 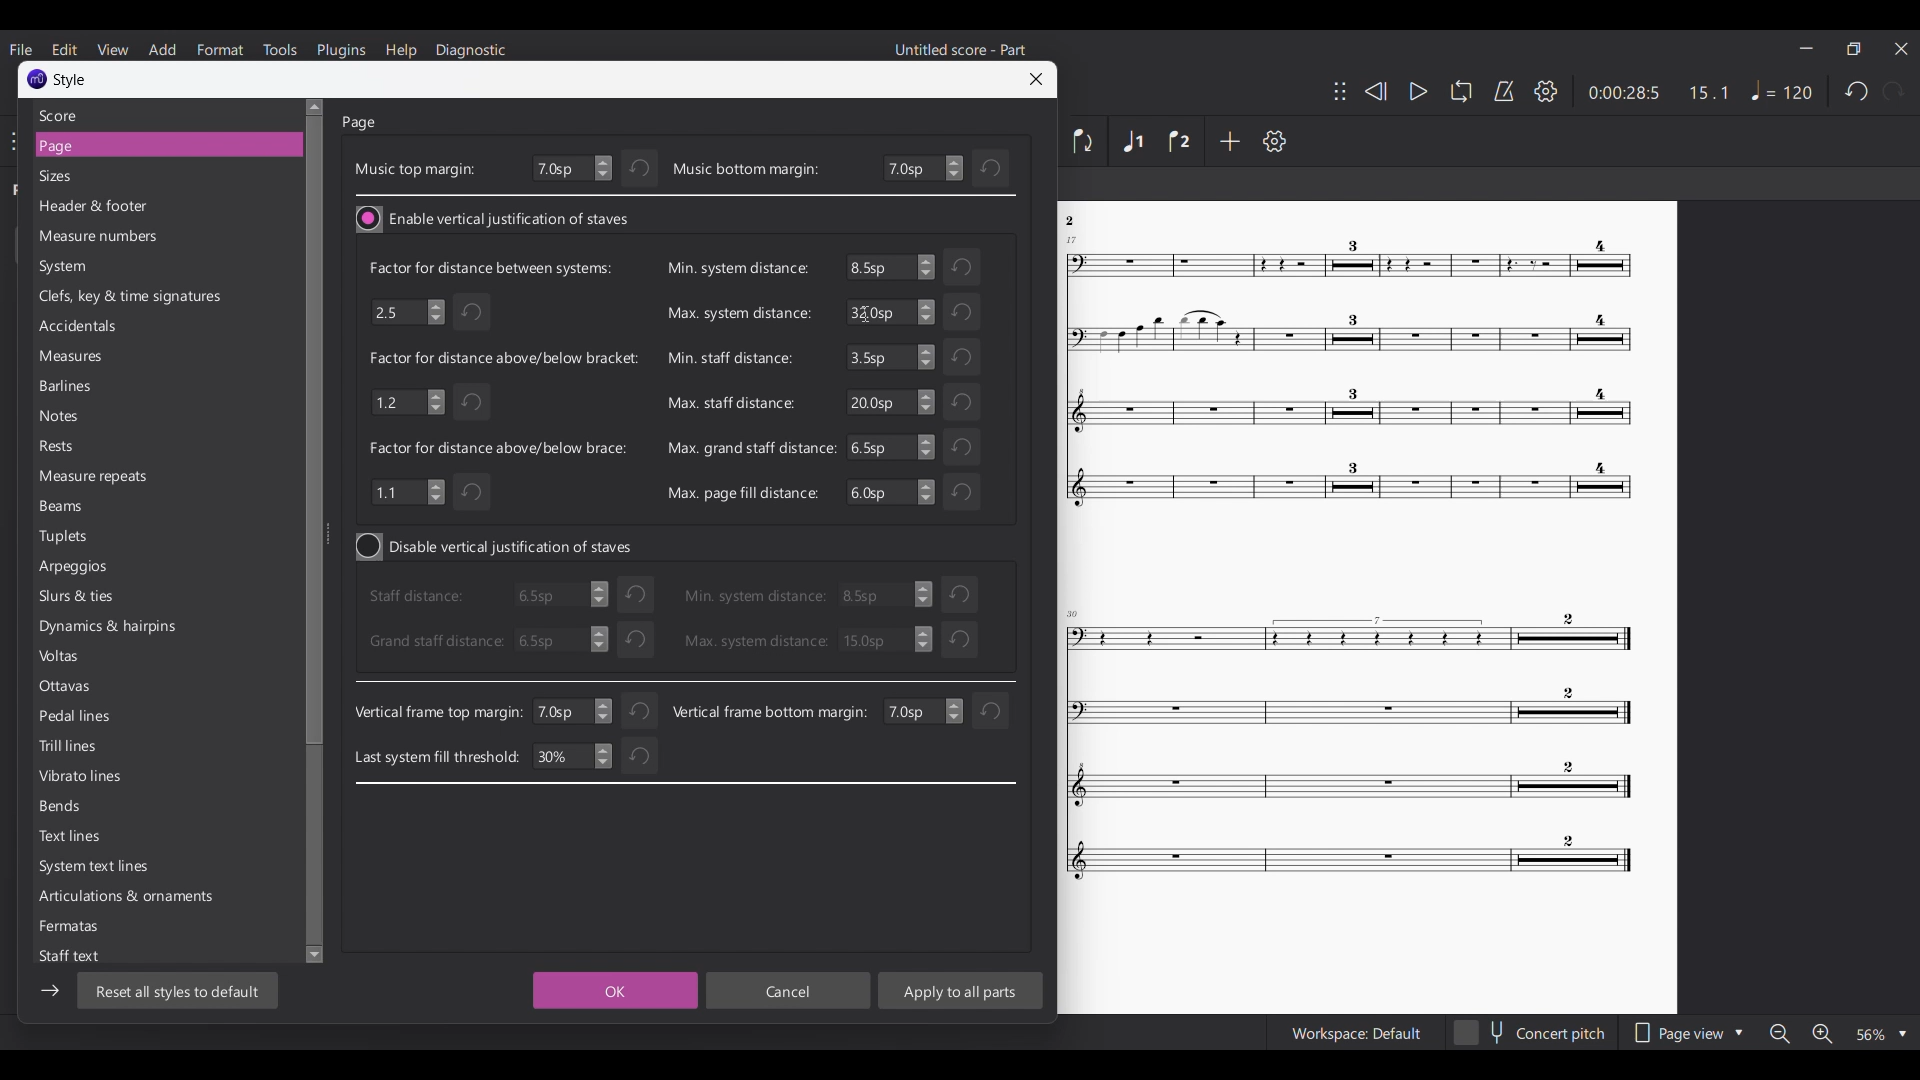 What do you see at coordinates (111, 631) in the screenshot?
I see `Dynamics & haipins` at bounding box center [111, 631].